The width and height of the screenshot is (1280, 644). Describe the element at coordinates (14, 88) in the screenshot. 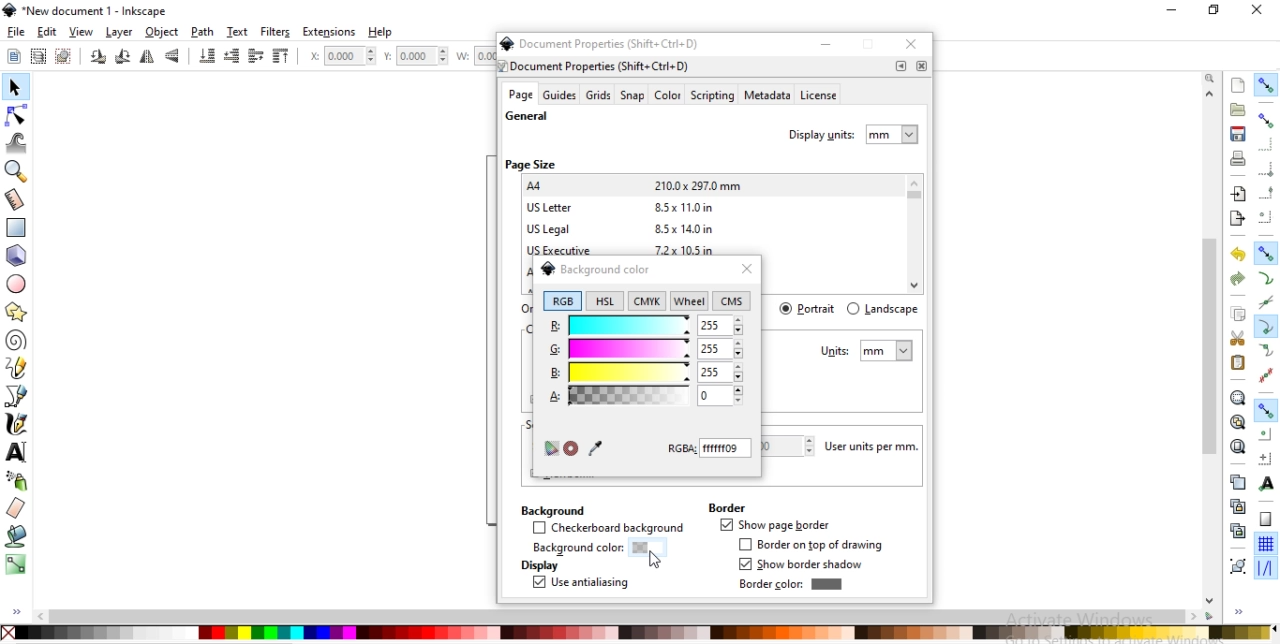

I see `select and transform objects` at that location.